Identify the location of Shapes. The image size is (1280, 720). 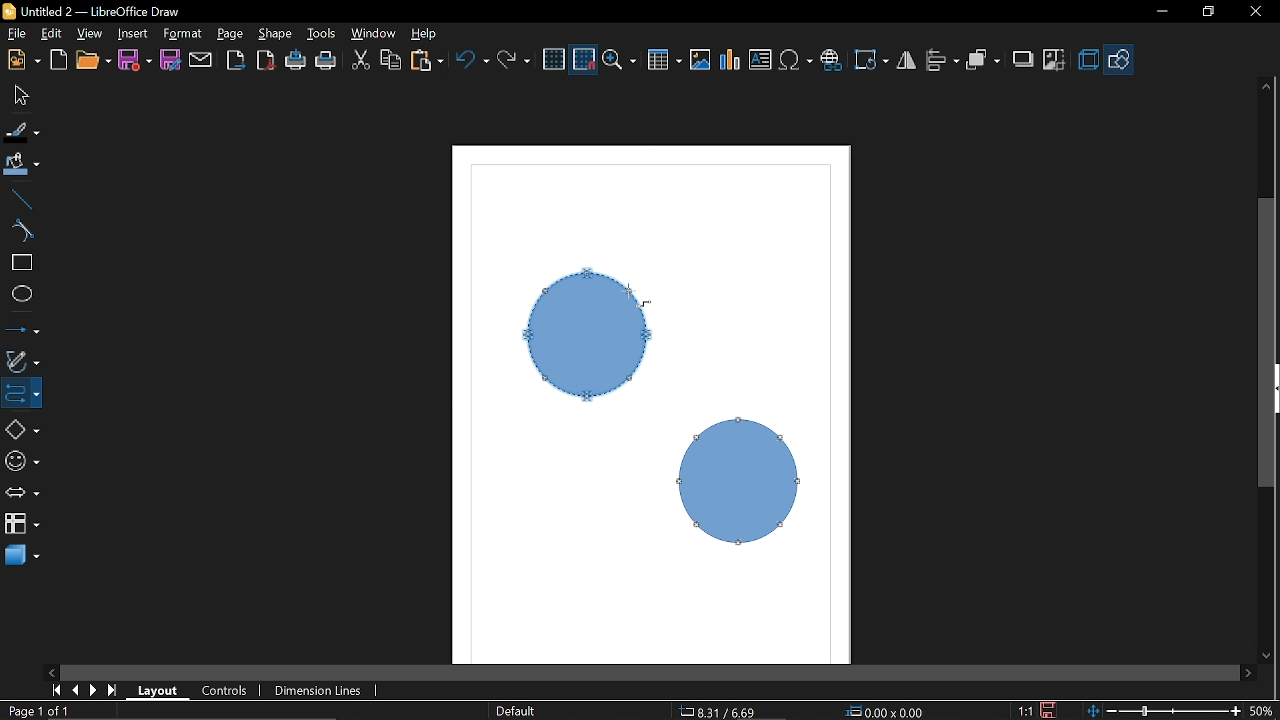
(1121, 58).